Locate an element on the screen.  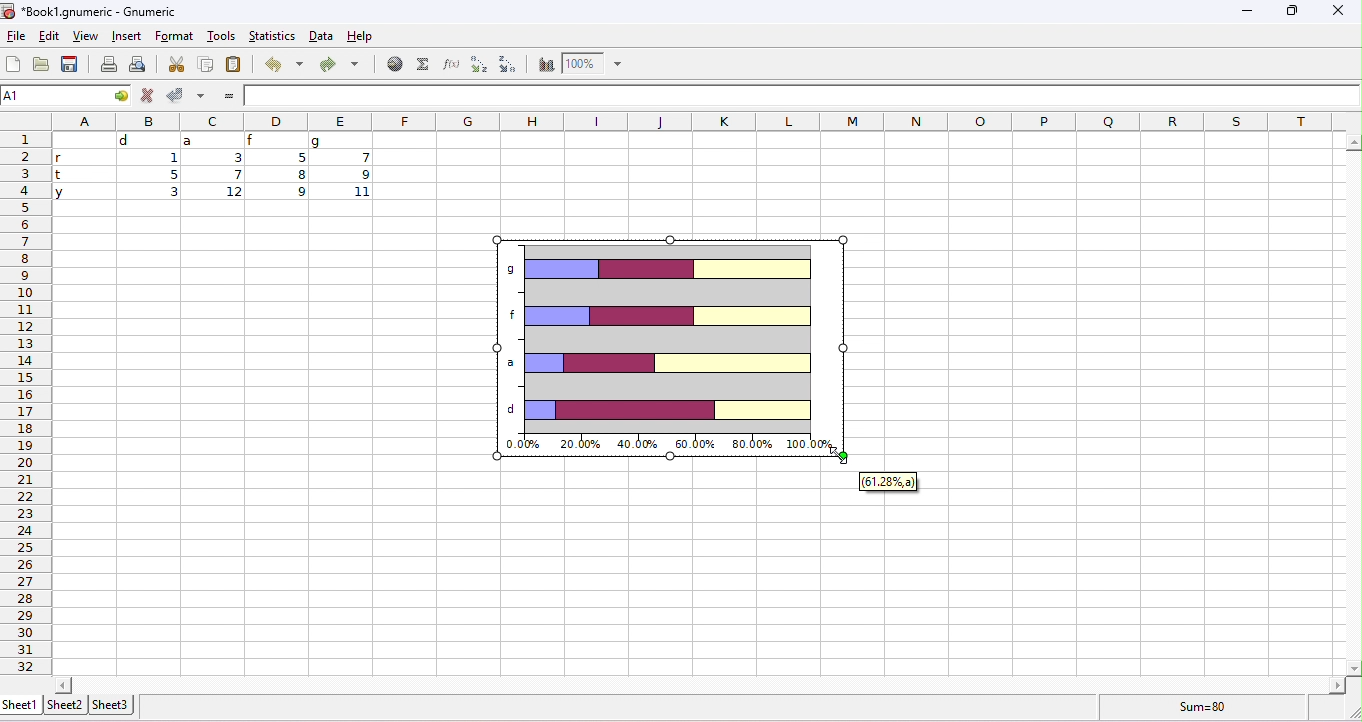
print preview is located at coordinates (141, 64).